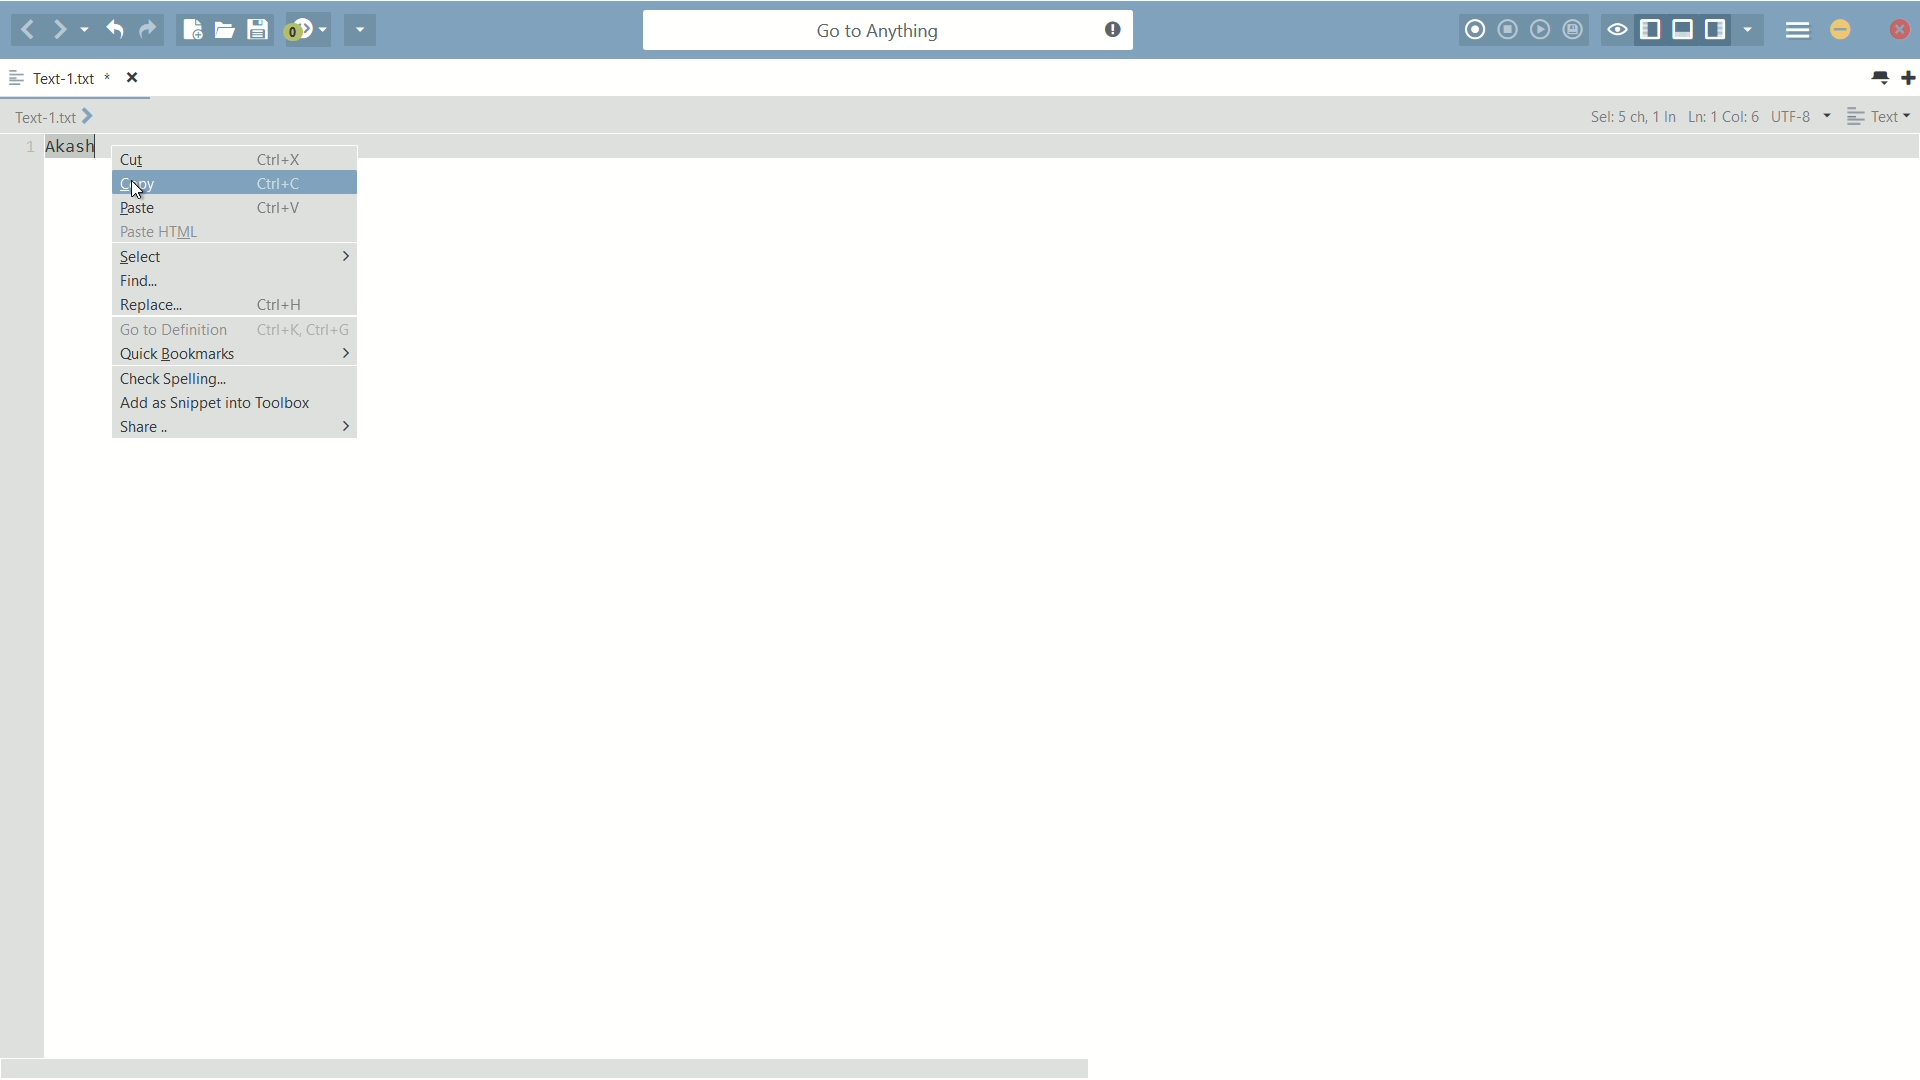  What do you see at coordinates (139, 191) in the screenshot?
I see `Cursor` at bounding box center [139, 191].